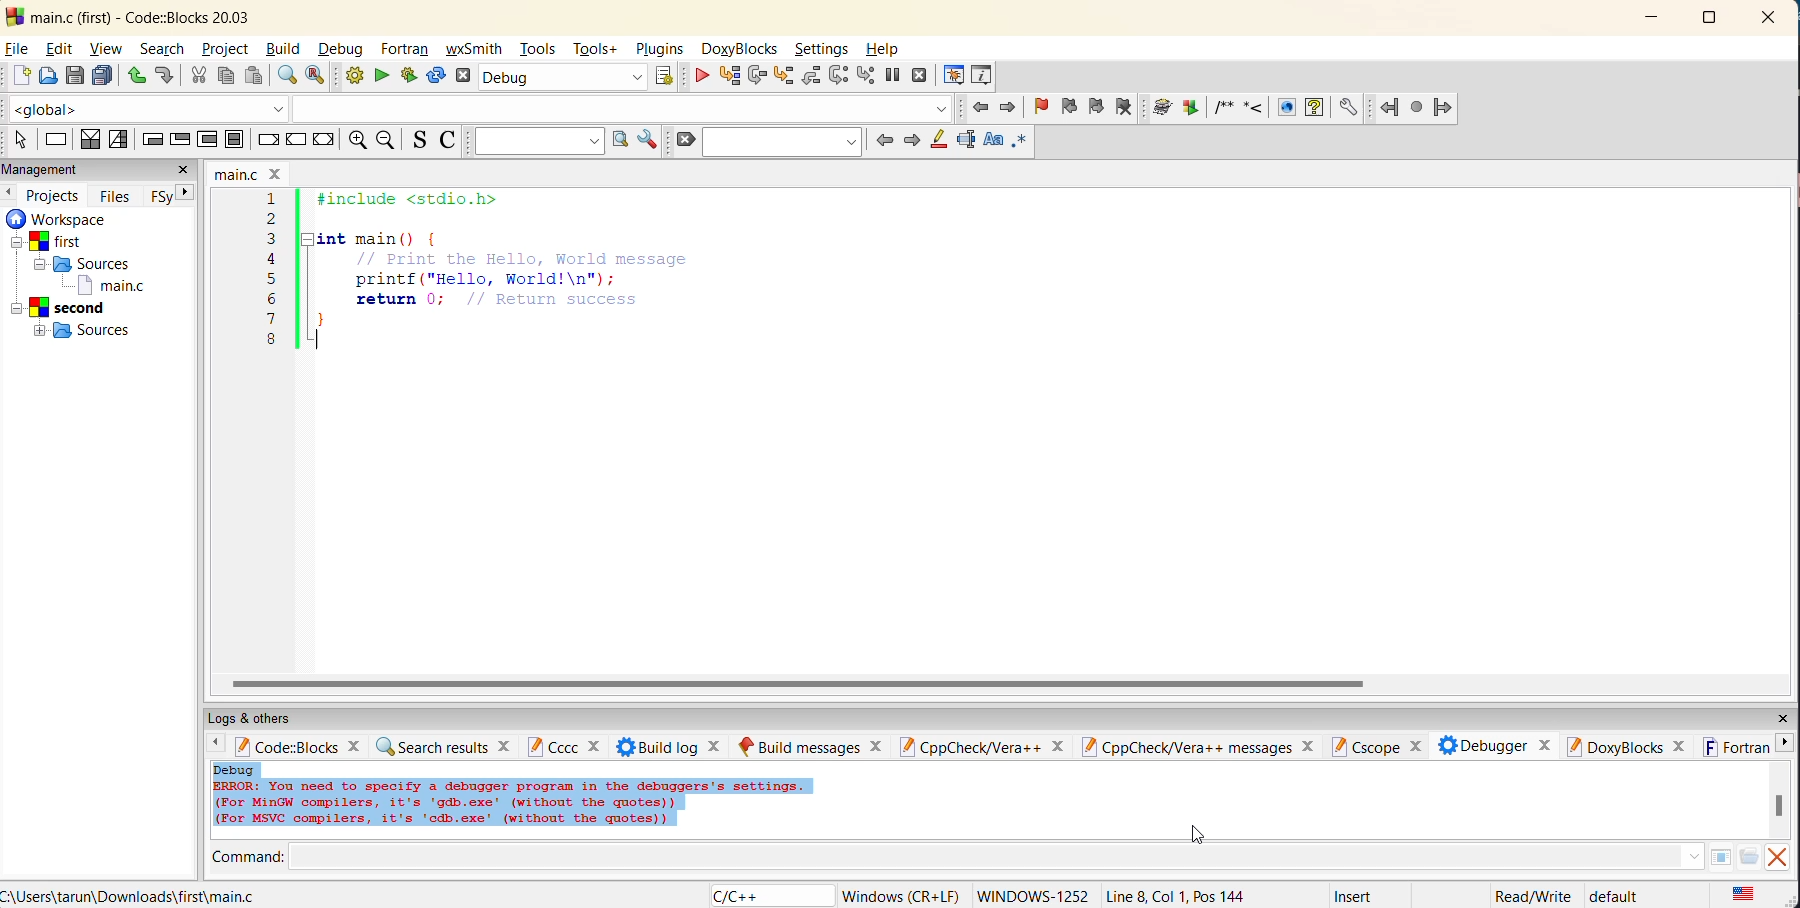 Image resolution: width=1800 pixels, height=908 pixels. I want to click on highlight, so click(942, 141).